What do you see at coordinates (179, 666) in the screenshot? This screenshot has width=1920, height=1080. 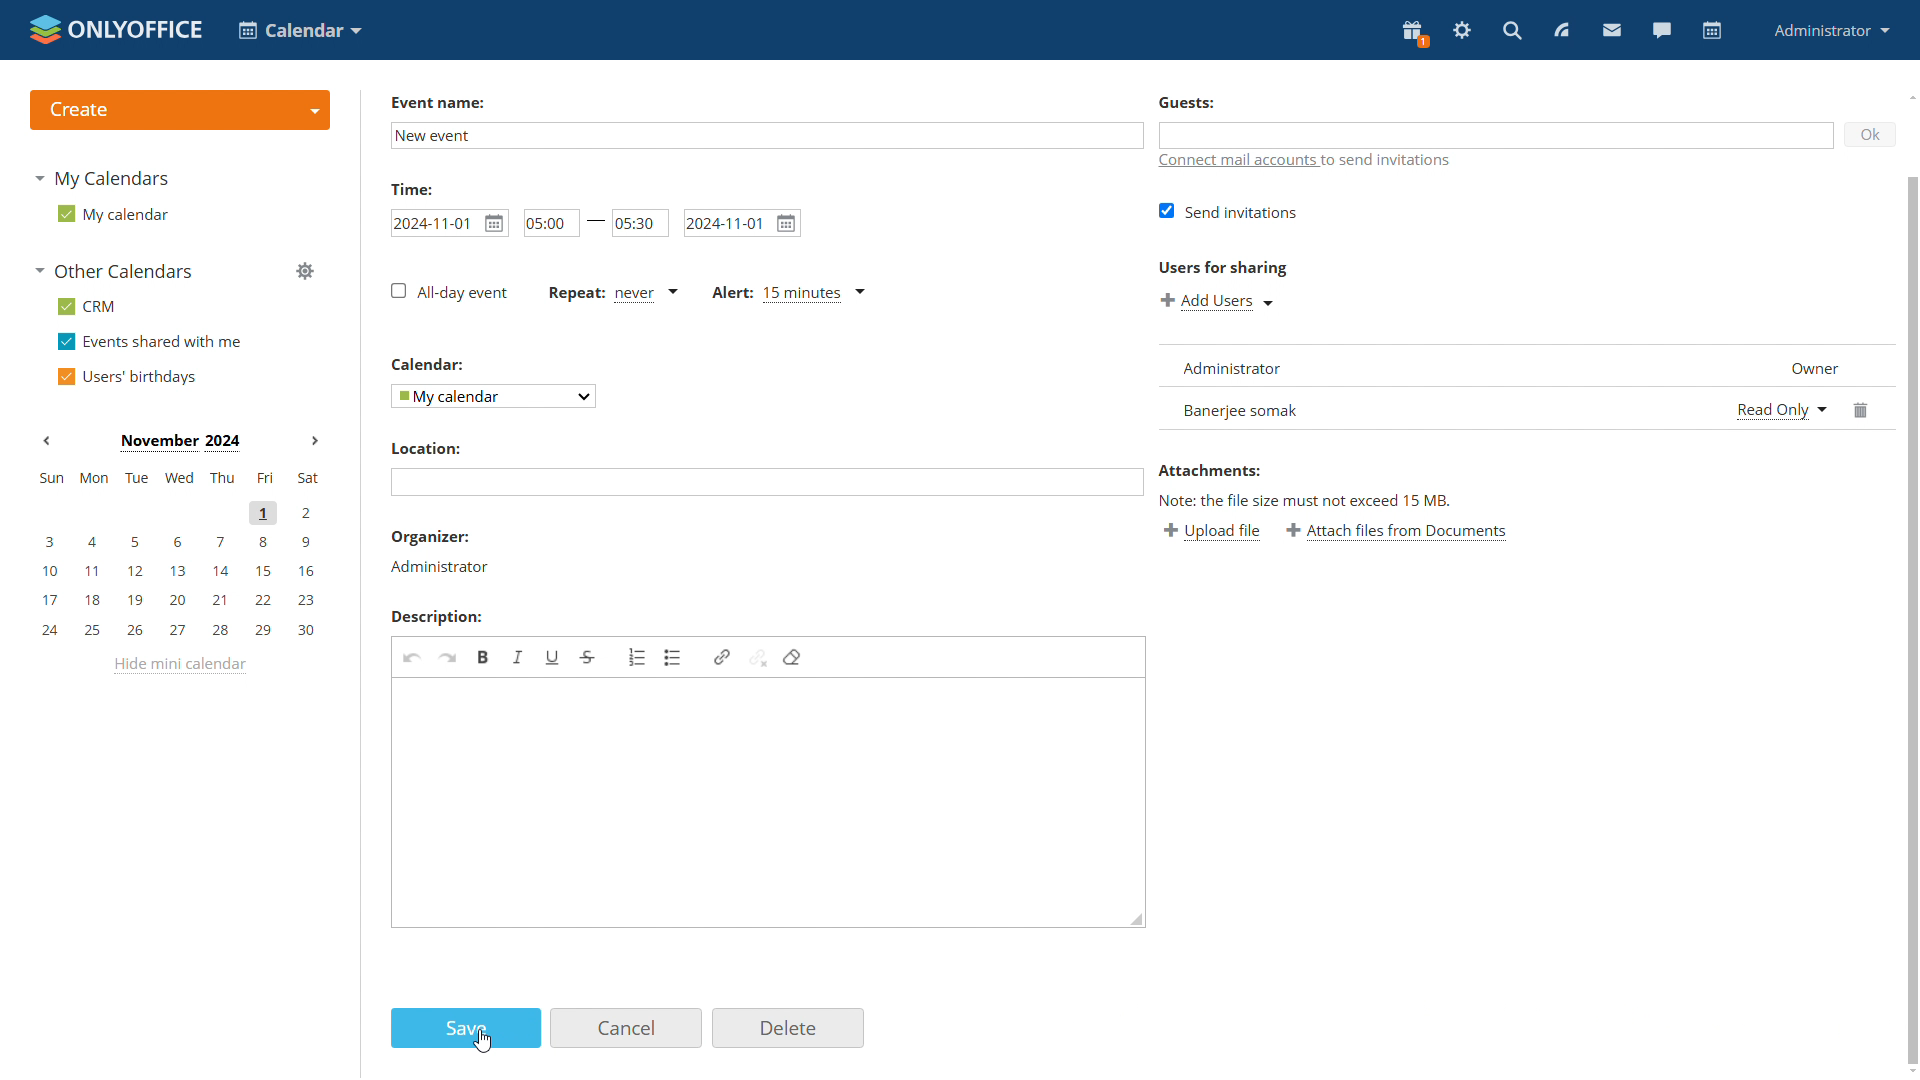 I see `hide mini calendar` at bounding box center [179, 666].